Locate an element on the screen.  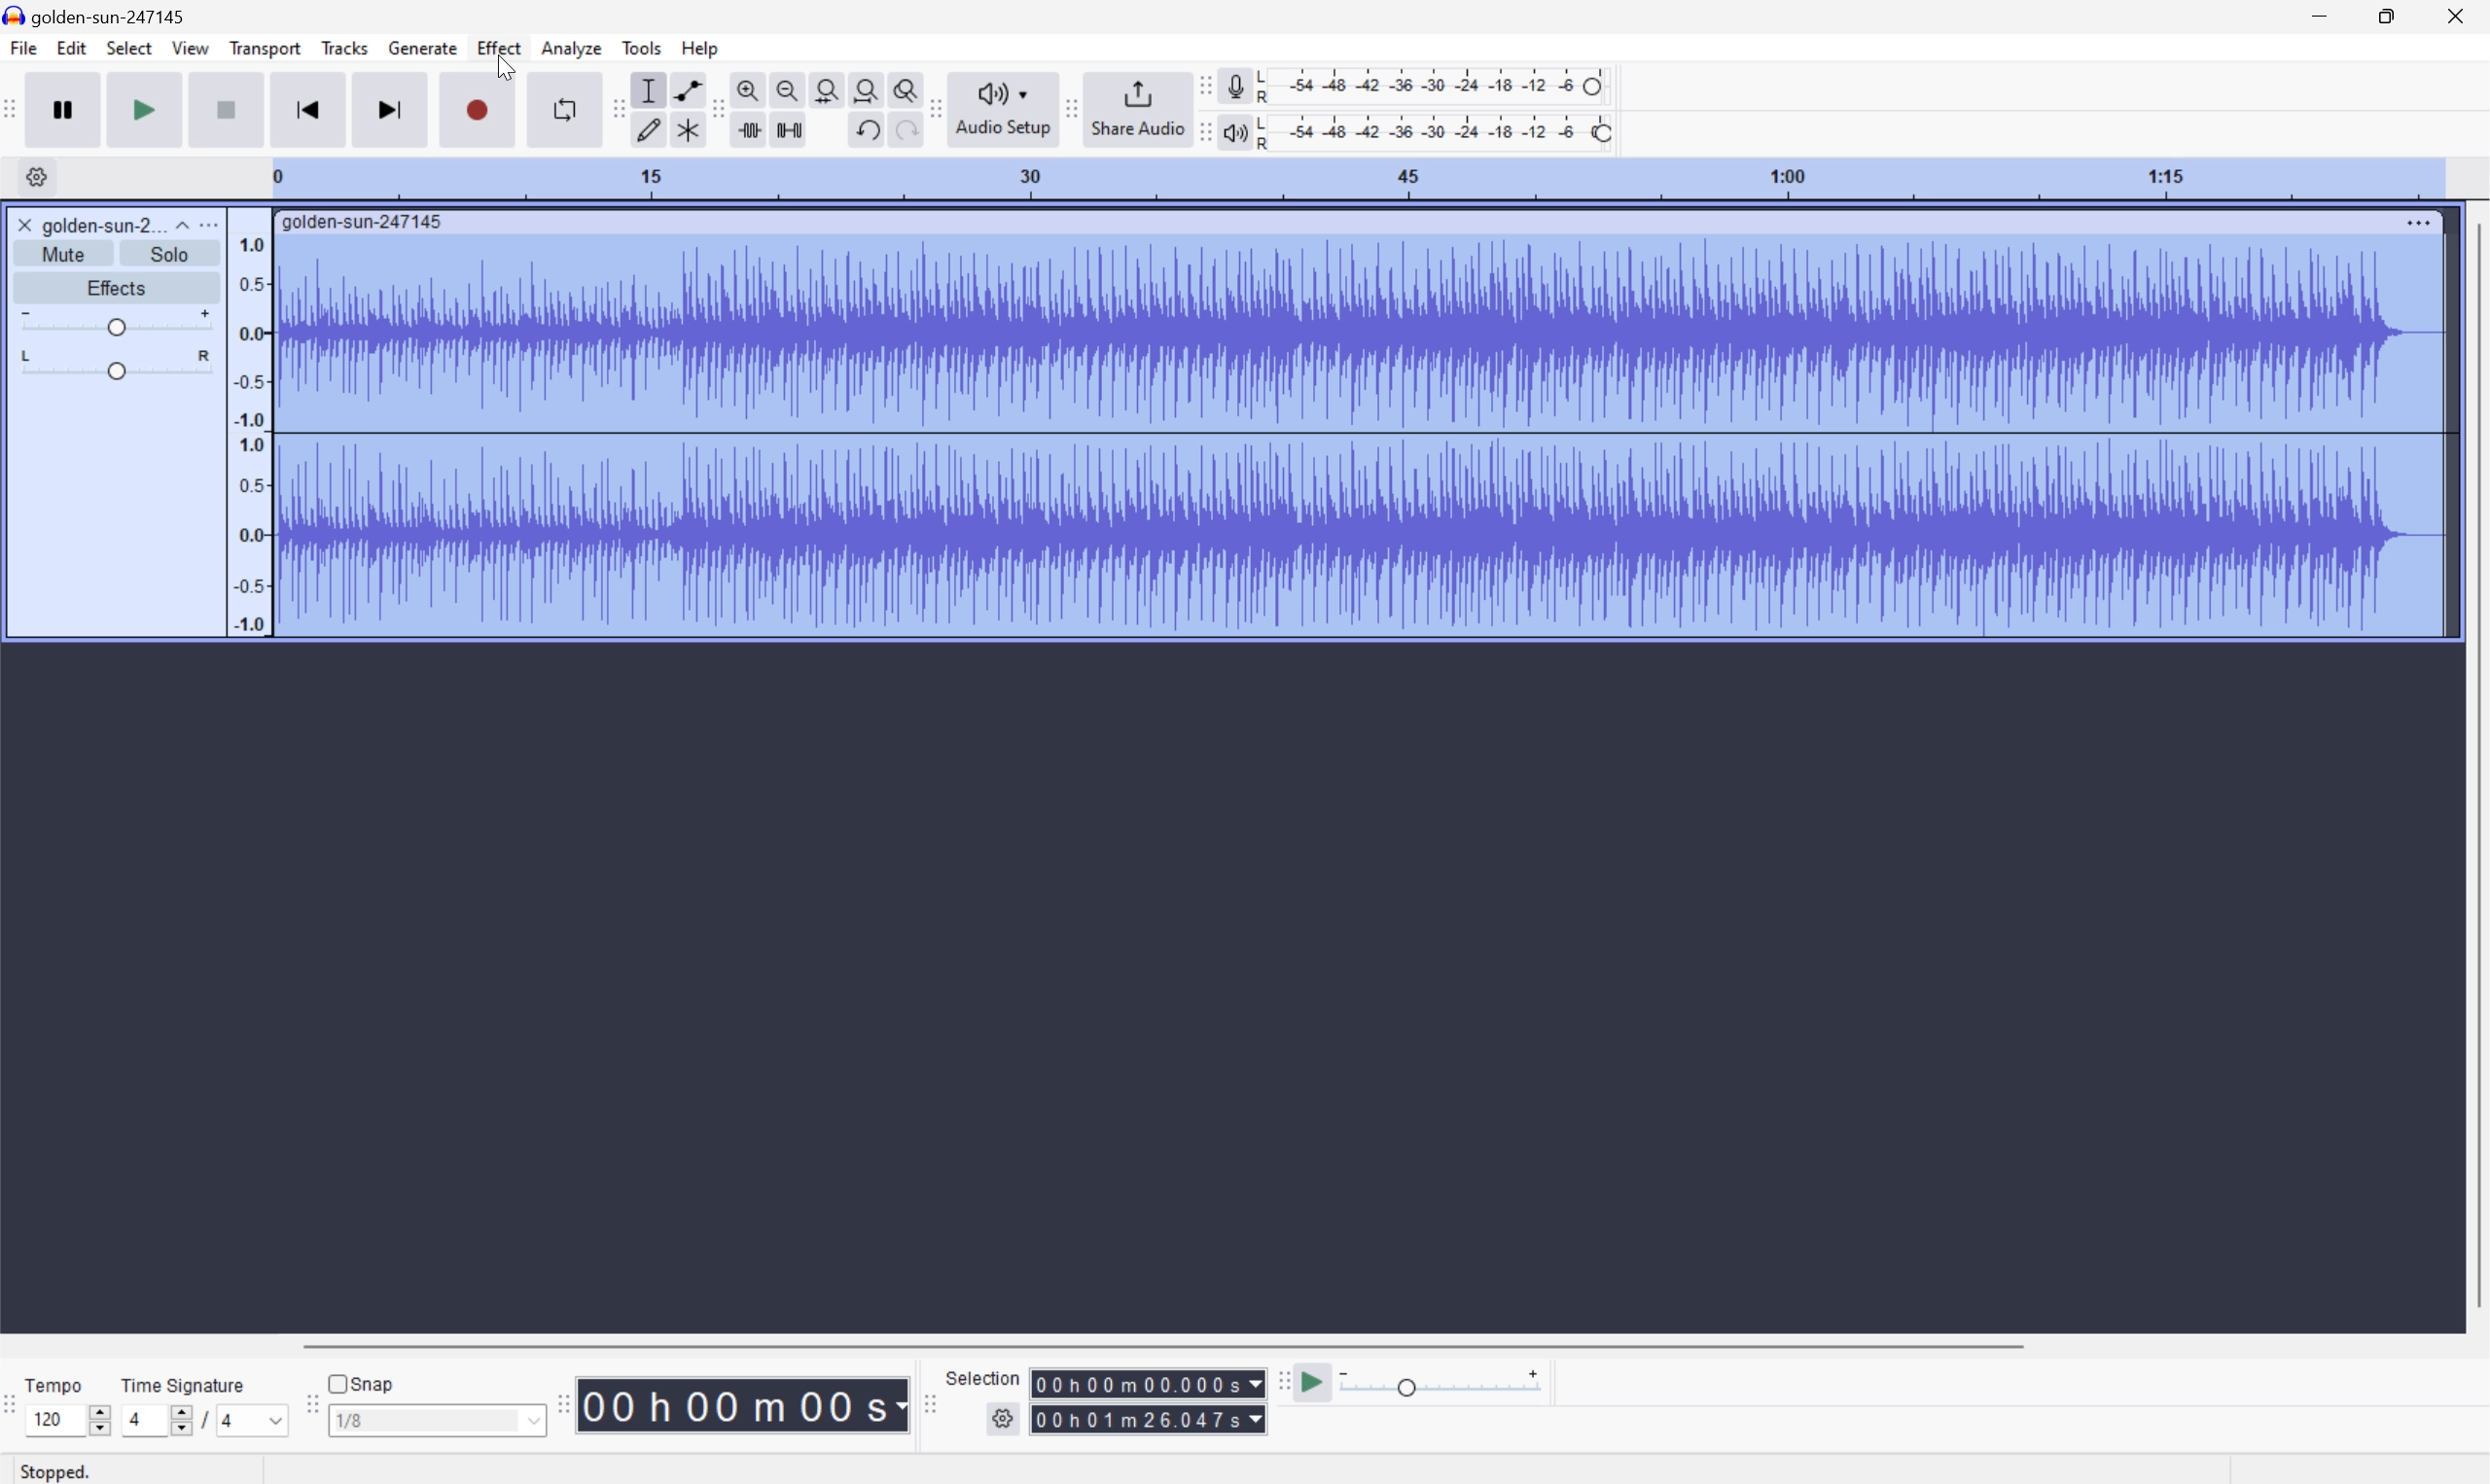
Playback speed: 1.000 x is located at coordinates (1444, 1380).